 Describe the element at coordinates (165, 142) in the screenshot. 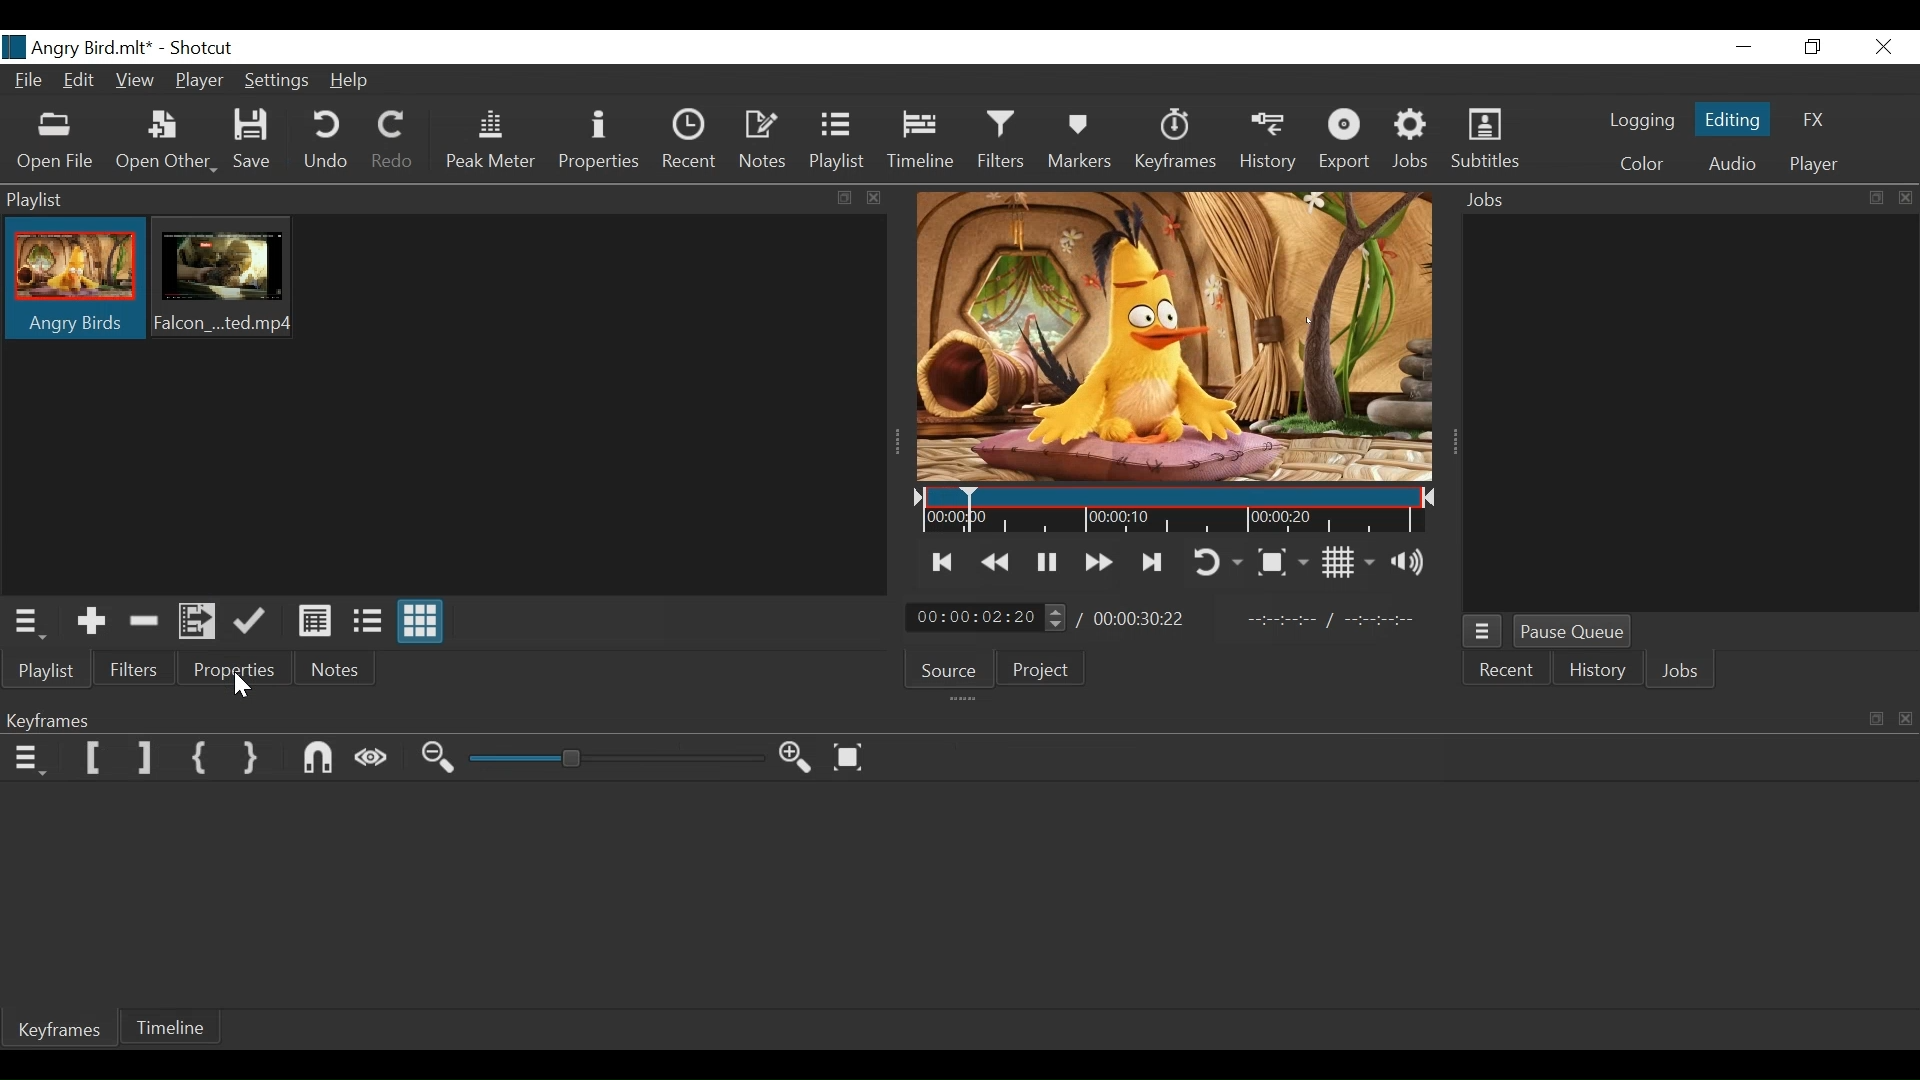

I see `Open Other` at that location.